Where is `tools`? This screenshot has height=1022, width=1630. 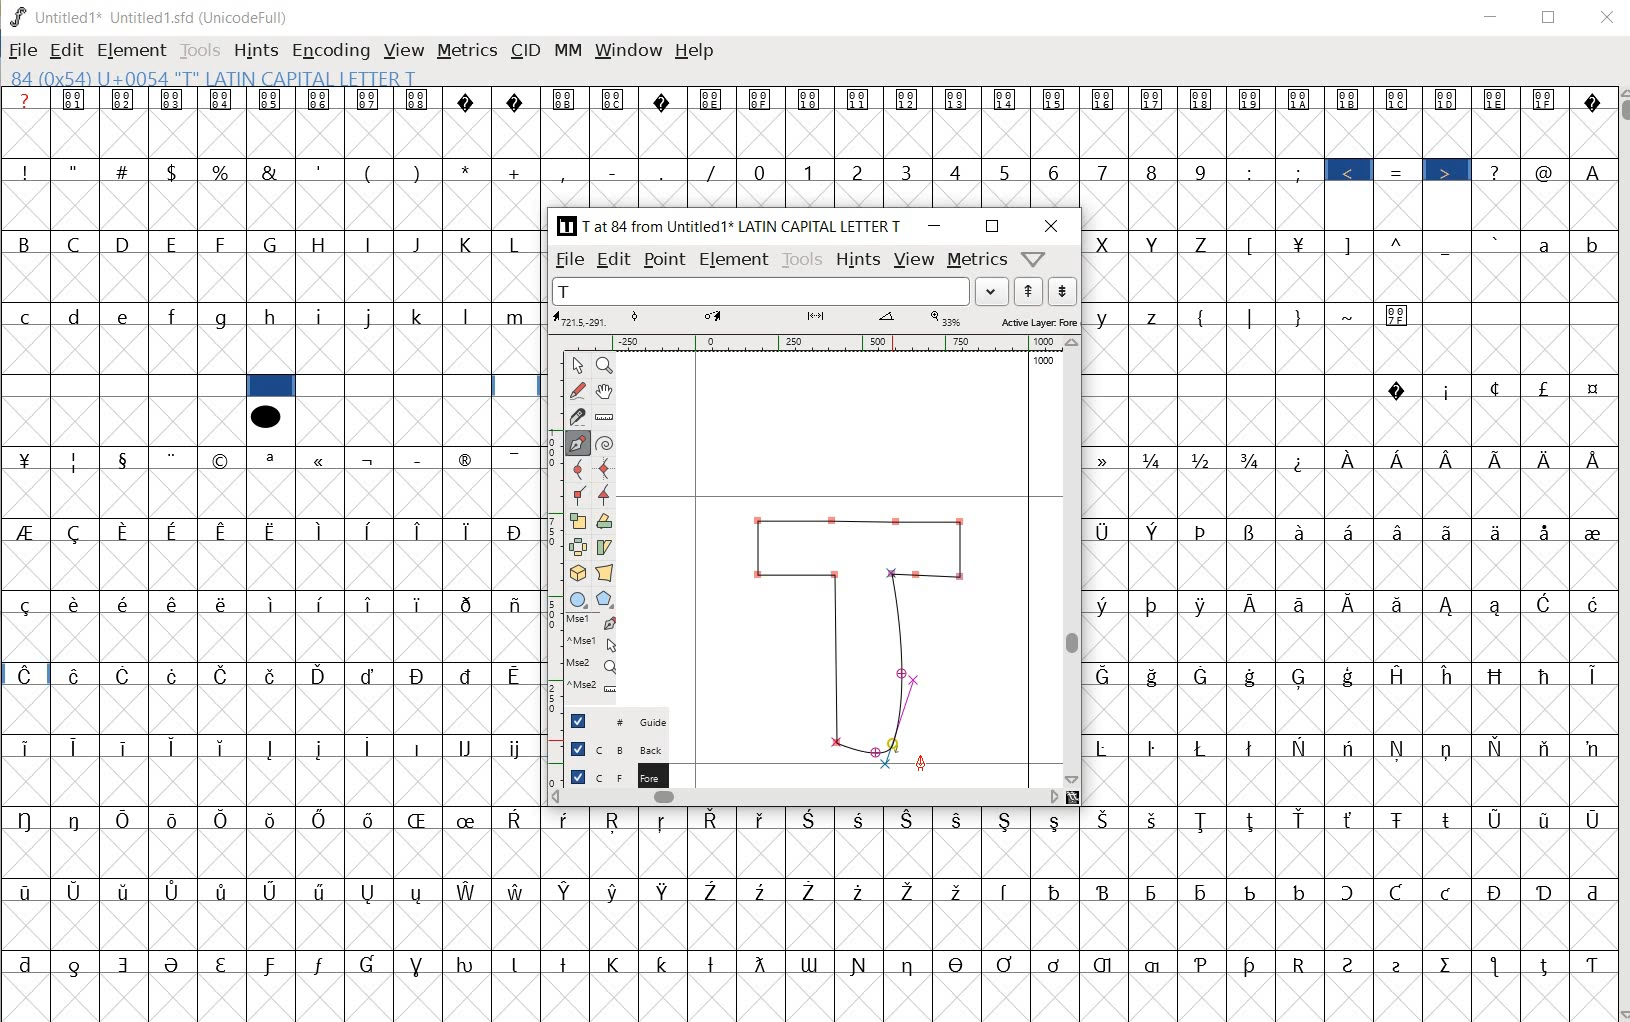 tools is located at coordinates (201, 49).